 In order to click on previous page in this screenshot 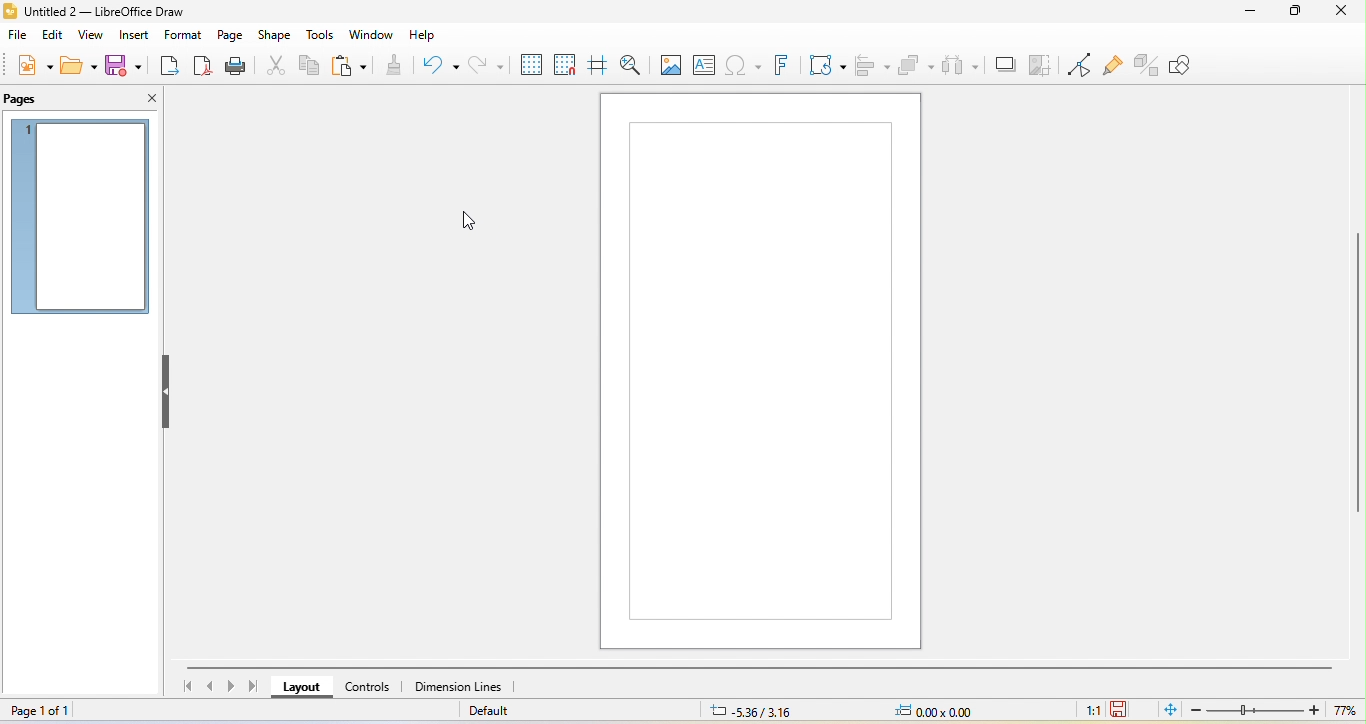, I will do `click(210, 688)`.